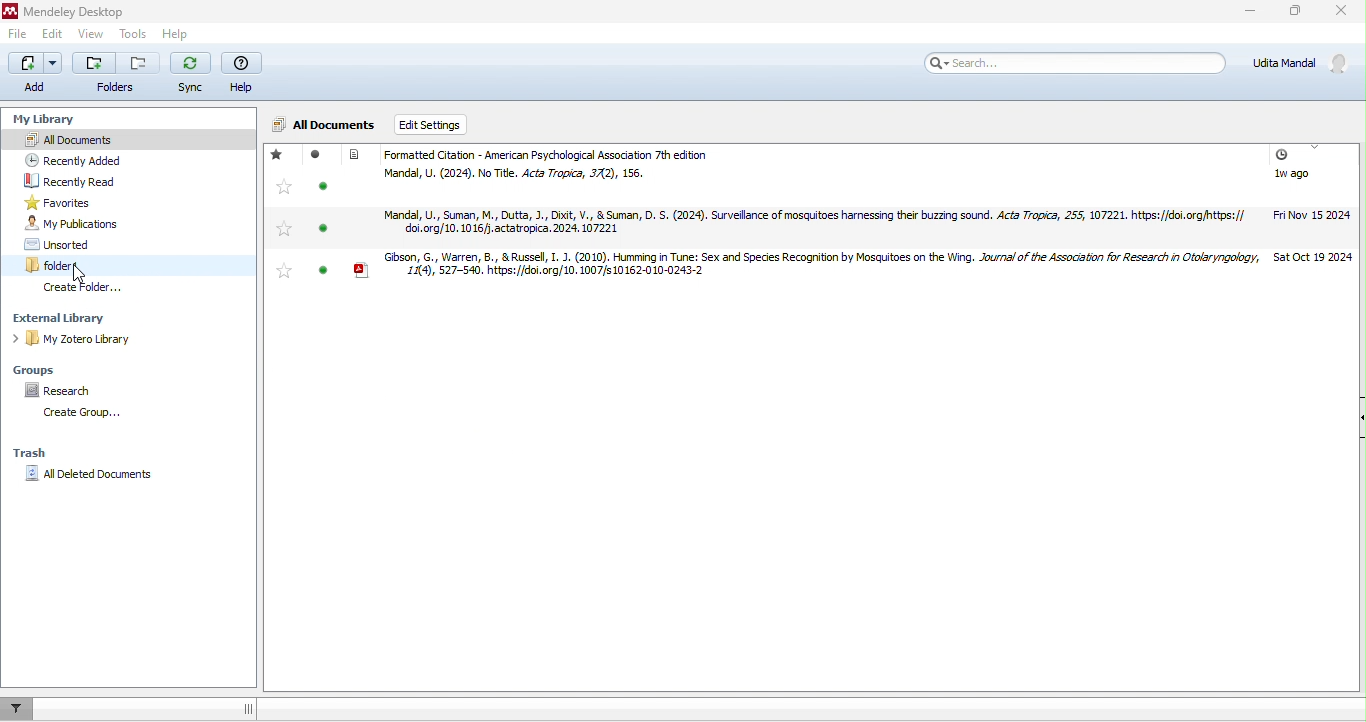 This screenshot has height=722, width=1366. Describe the element at coordinates (362, 270) in the screenshot. I see `PDF file logo` at that location.